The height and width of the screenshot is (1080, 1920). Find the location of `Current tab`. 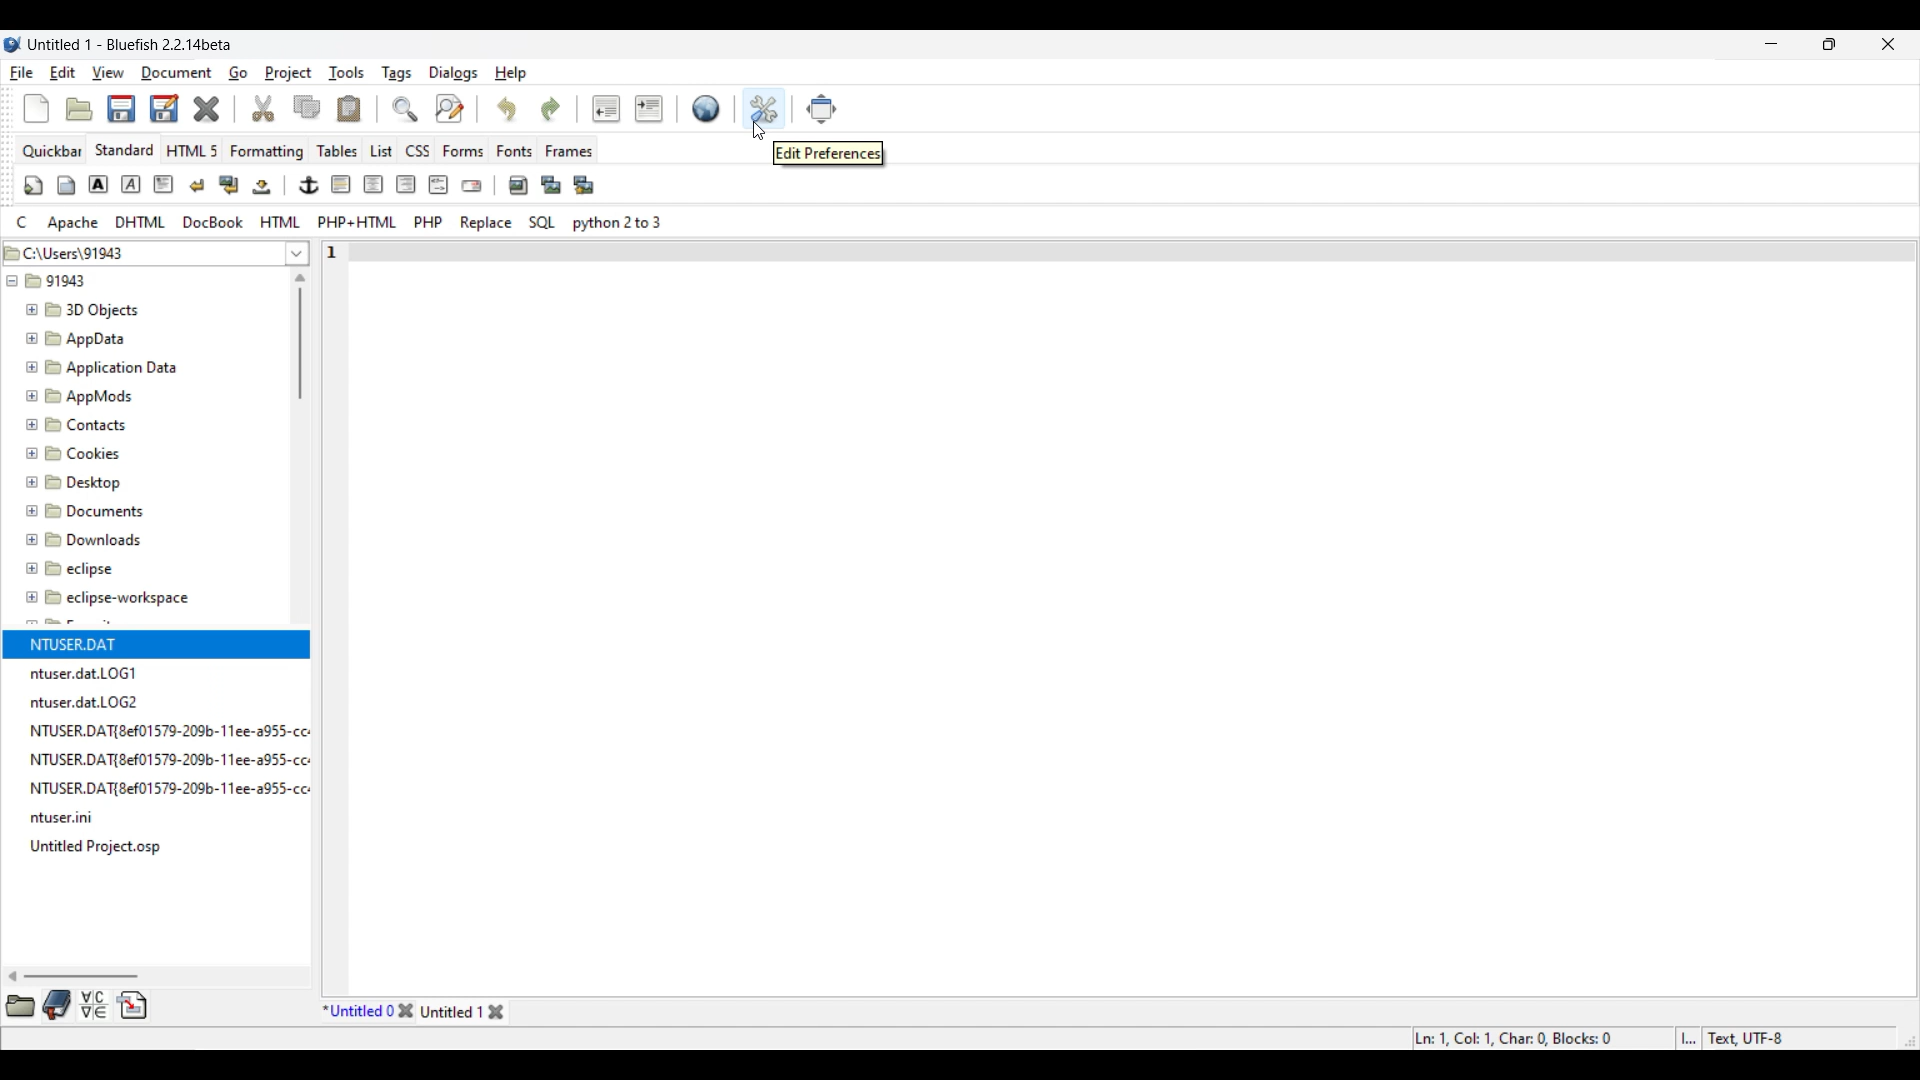

Current tab is located at coordinates (358, 1011).